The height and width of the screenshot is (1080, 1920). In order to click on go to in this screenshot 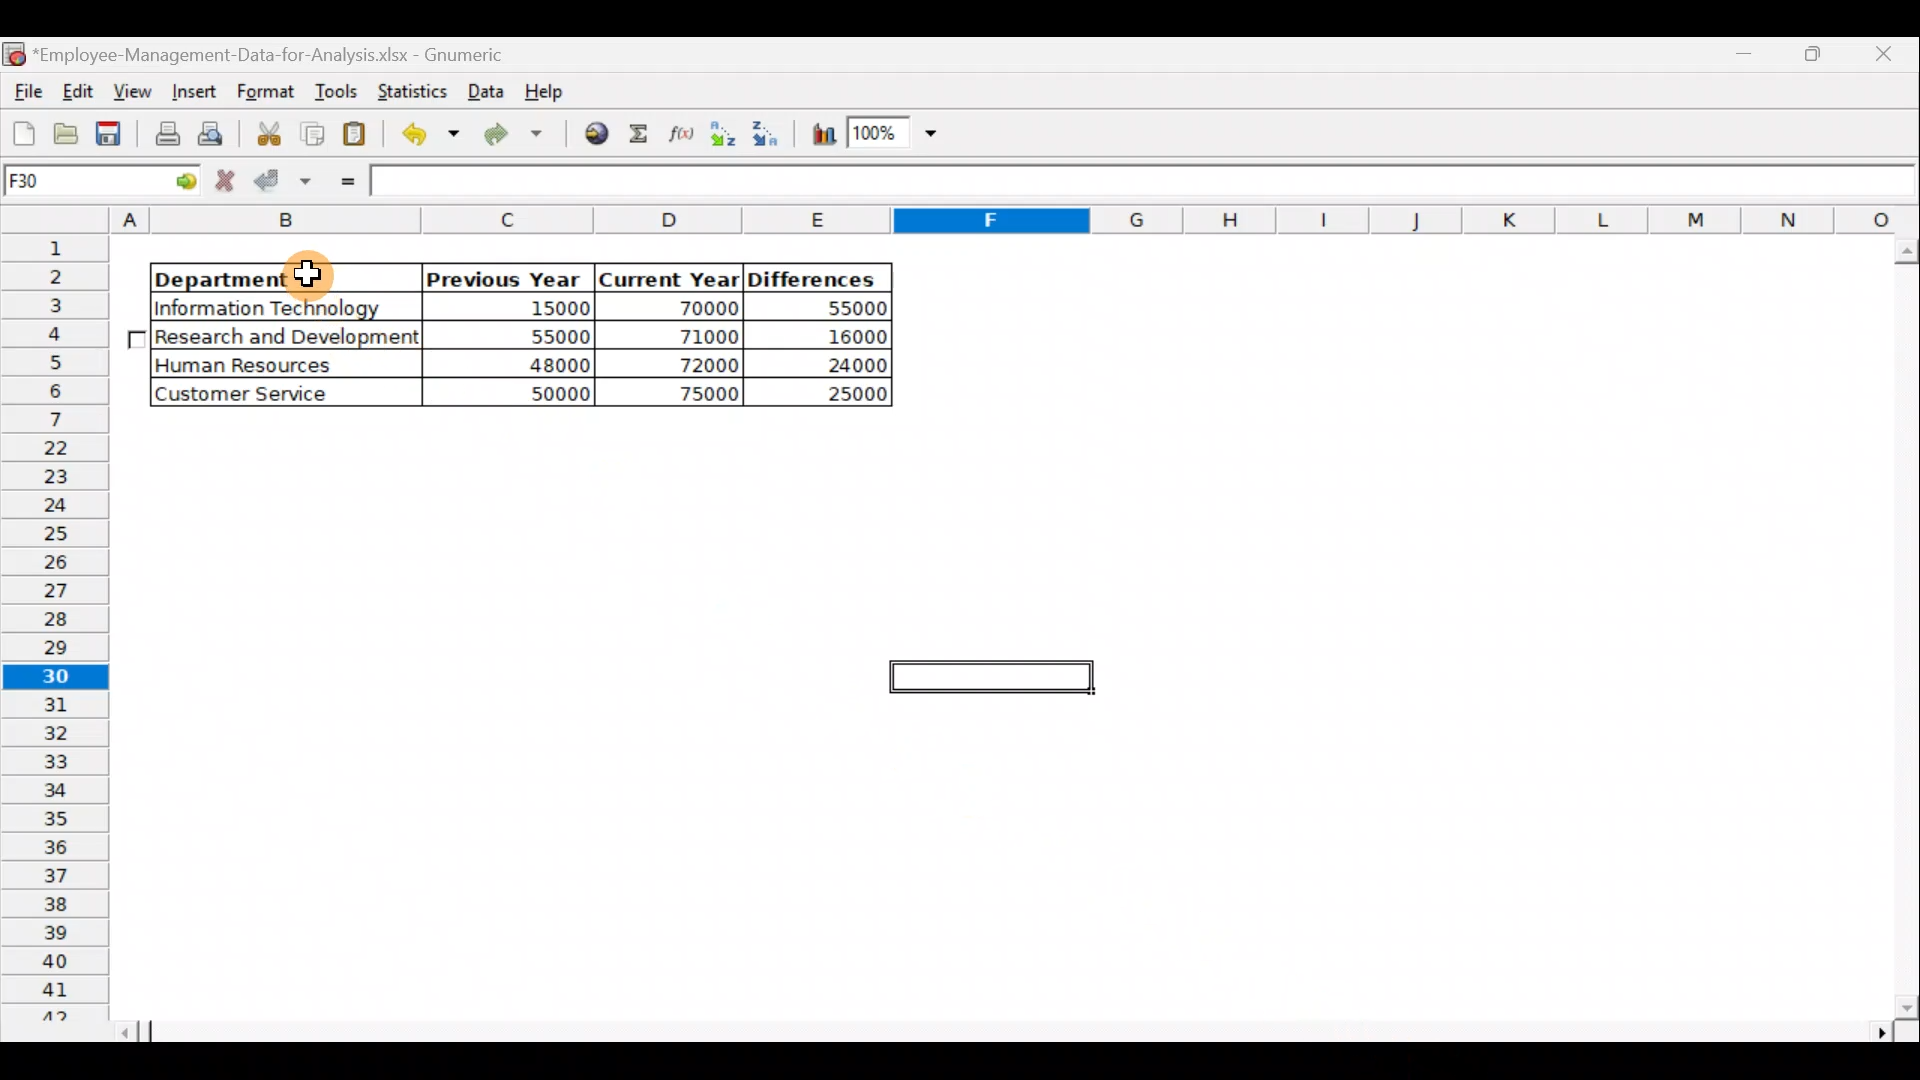, I will do `click(174, 183)`.